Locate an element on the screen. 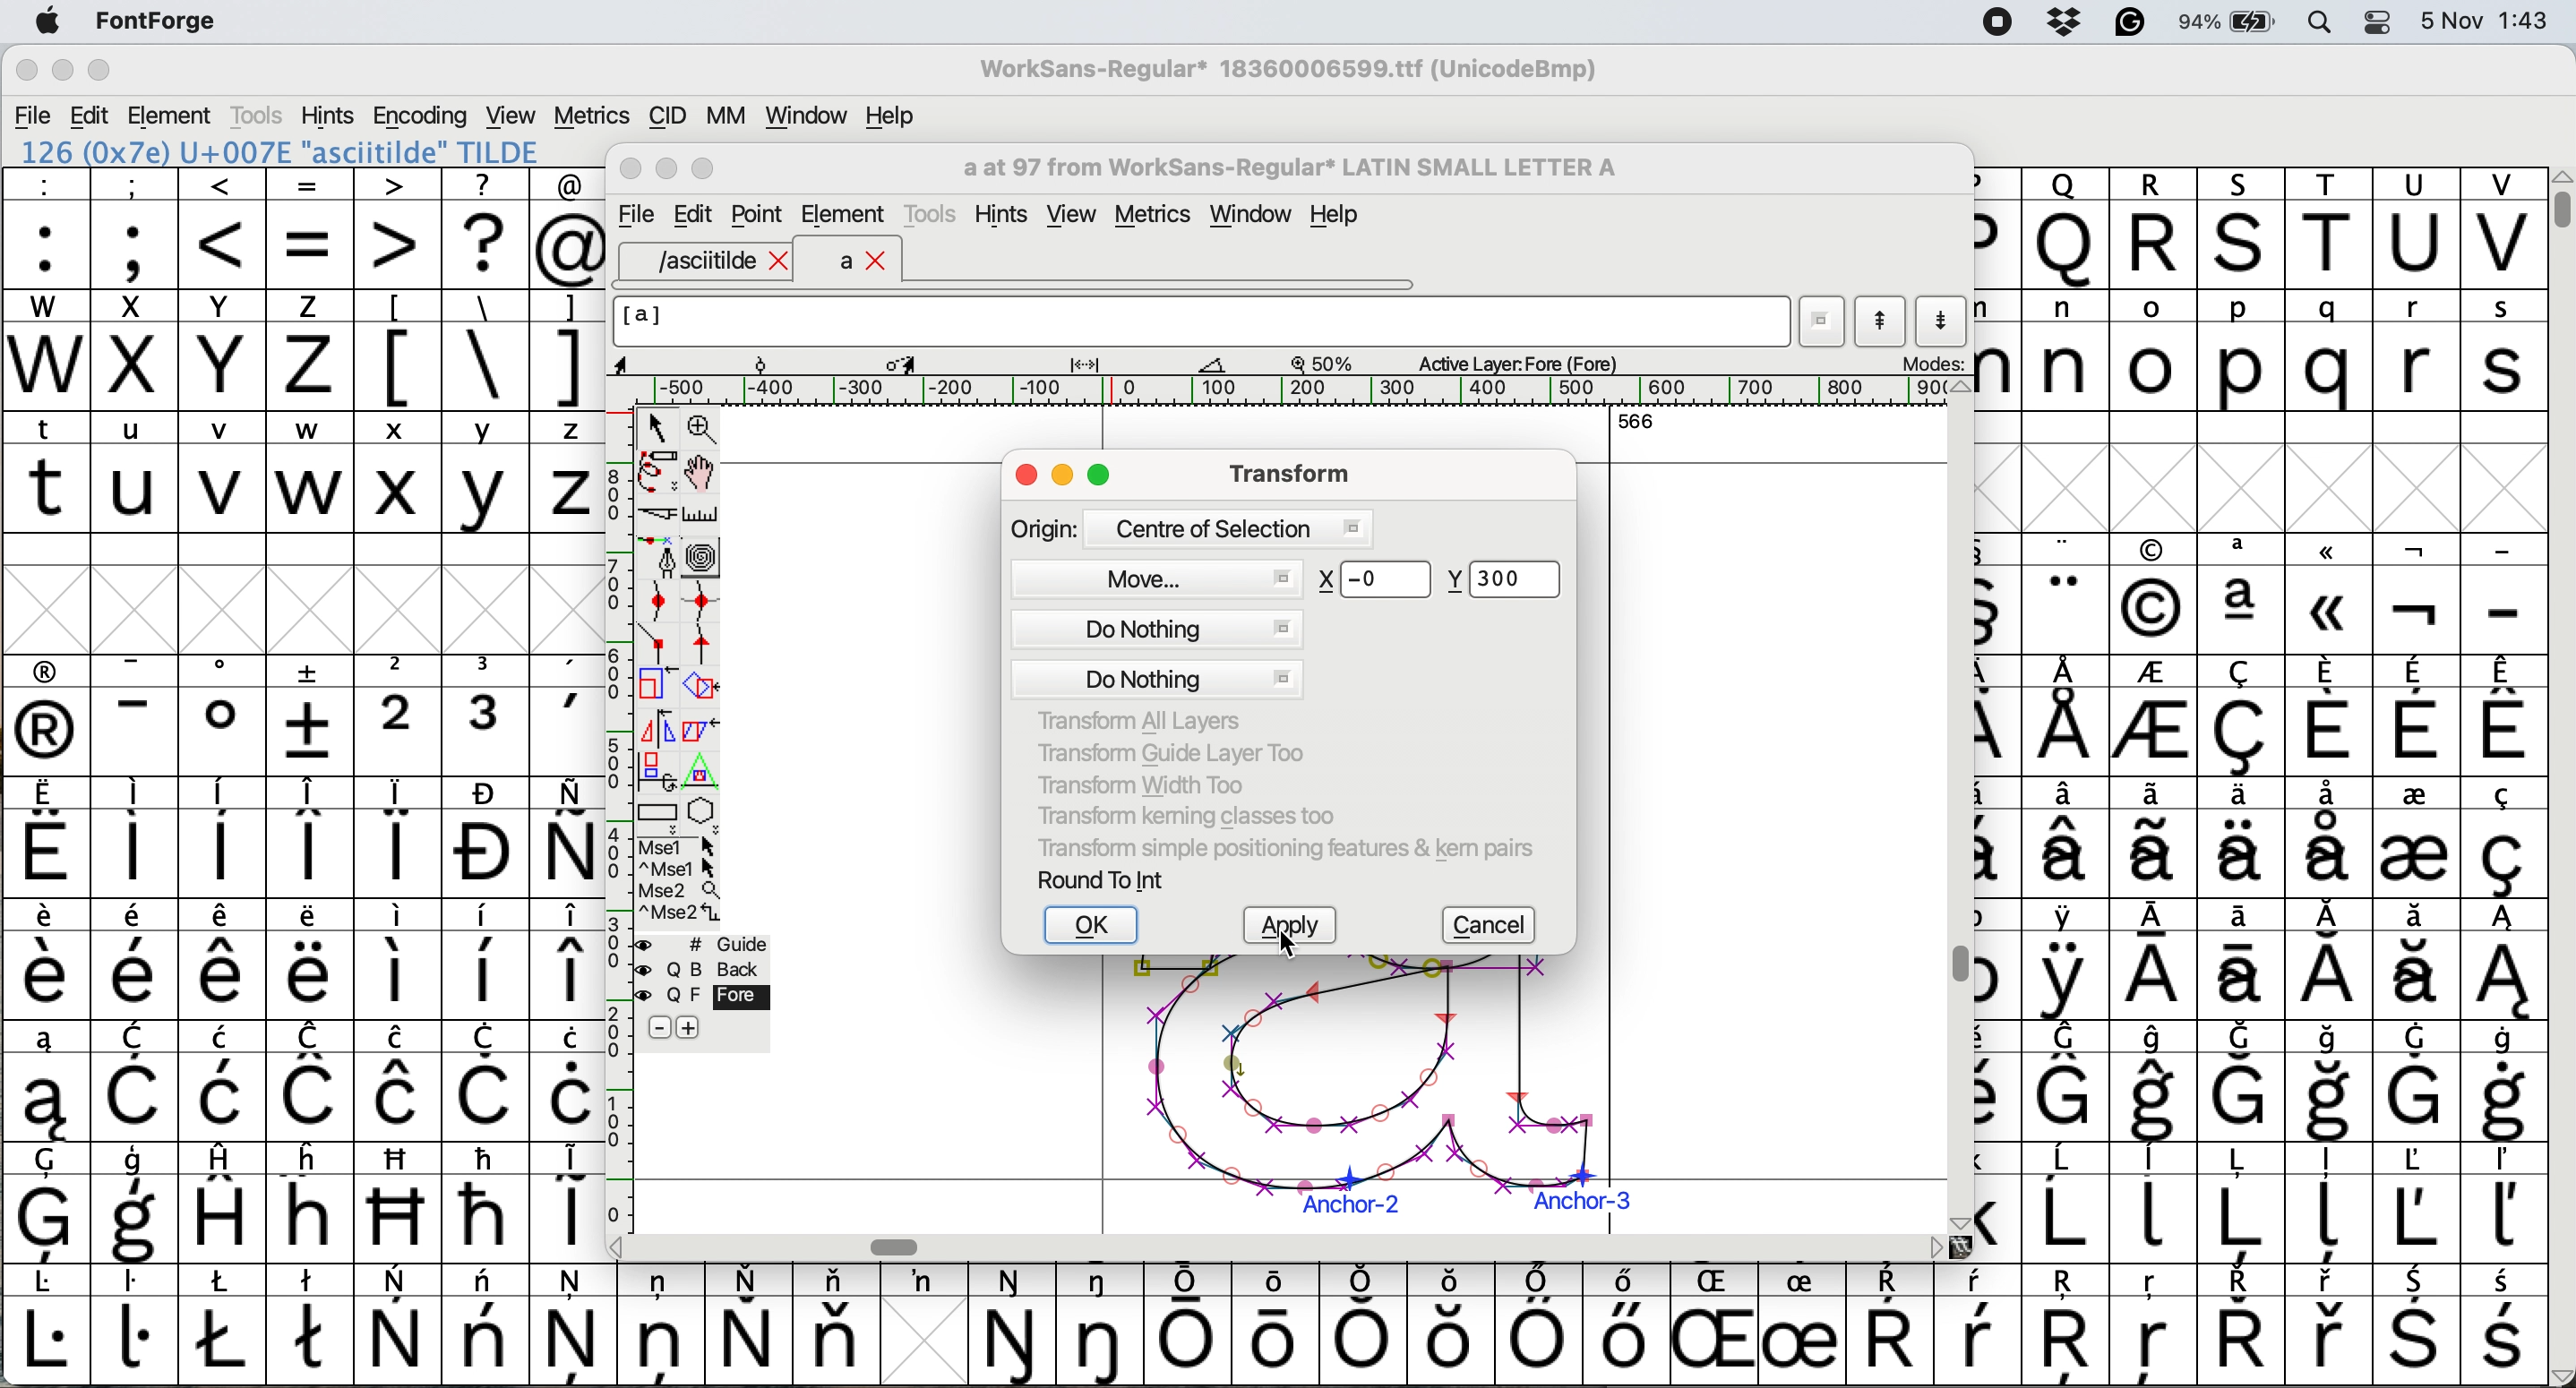 This screenshot has width=2576, height=1388. origin is located at coordinates (1190, 527).